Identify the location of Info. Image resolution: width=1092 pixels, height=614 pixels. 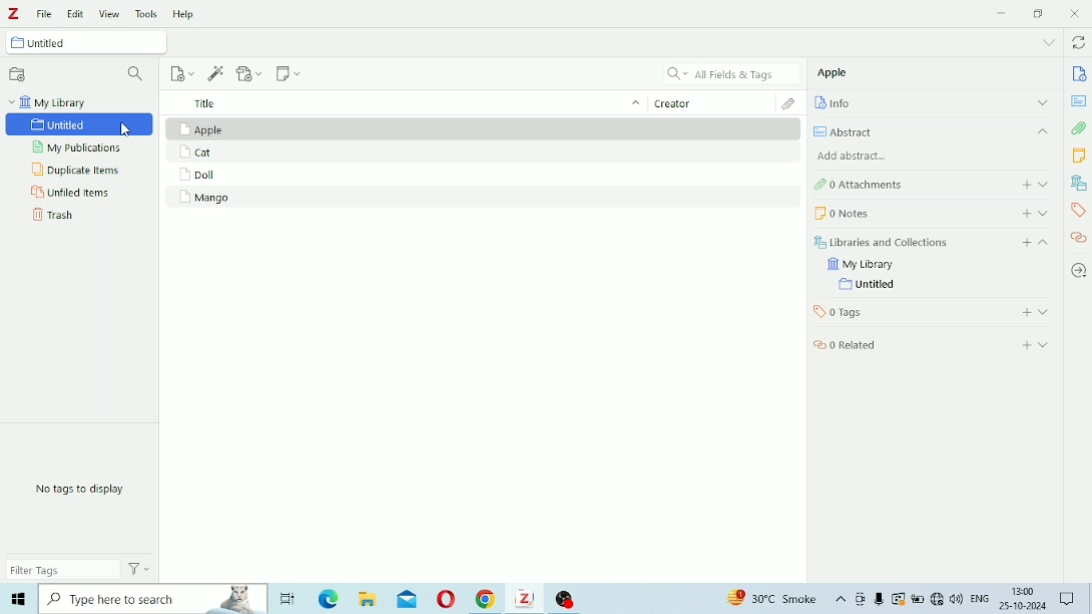
(1080, 75).